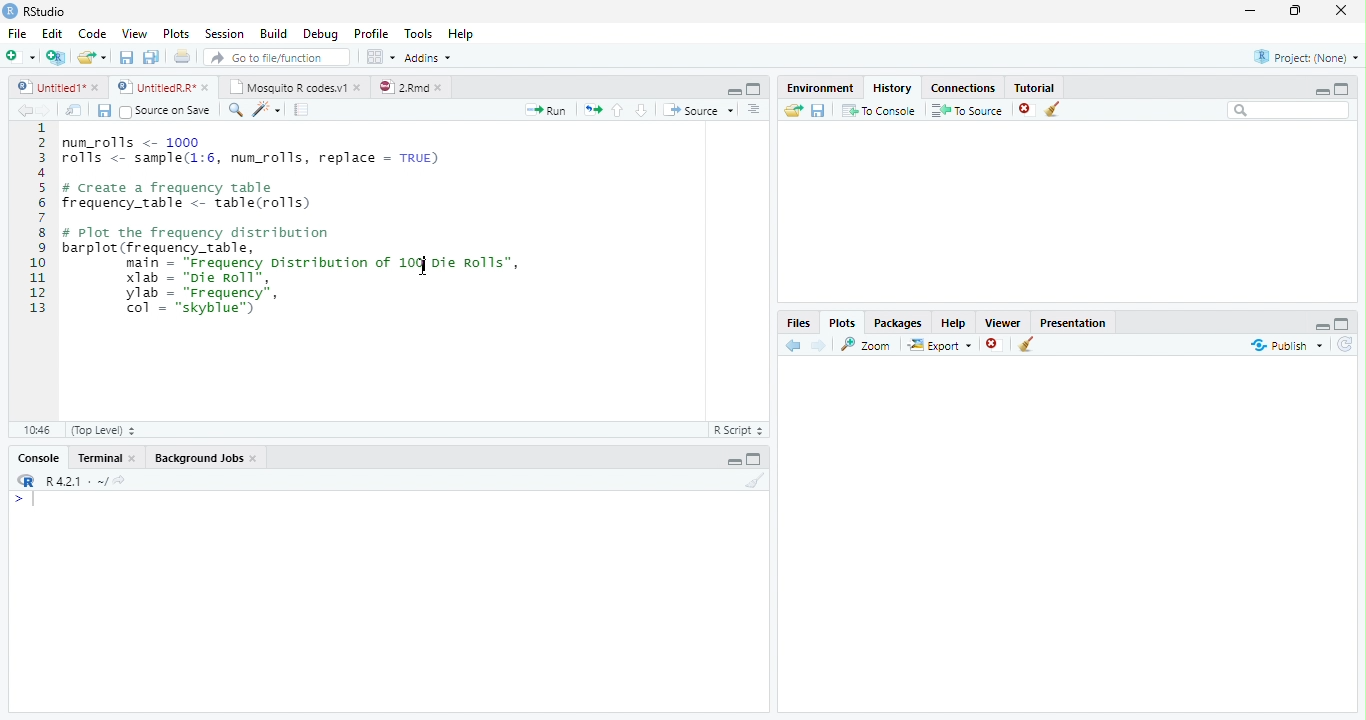 This screenshot has width=1366, height=720. Describe the element at coordinates (1287, 110) in the screenshot. I see `Search` at that location.